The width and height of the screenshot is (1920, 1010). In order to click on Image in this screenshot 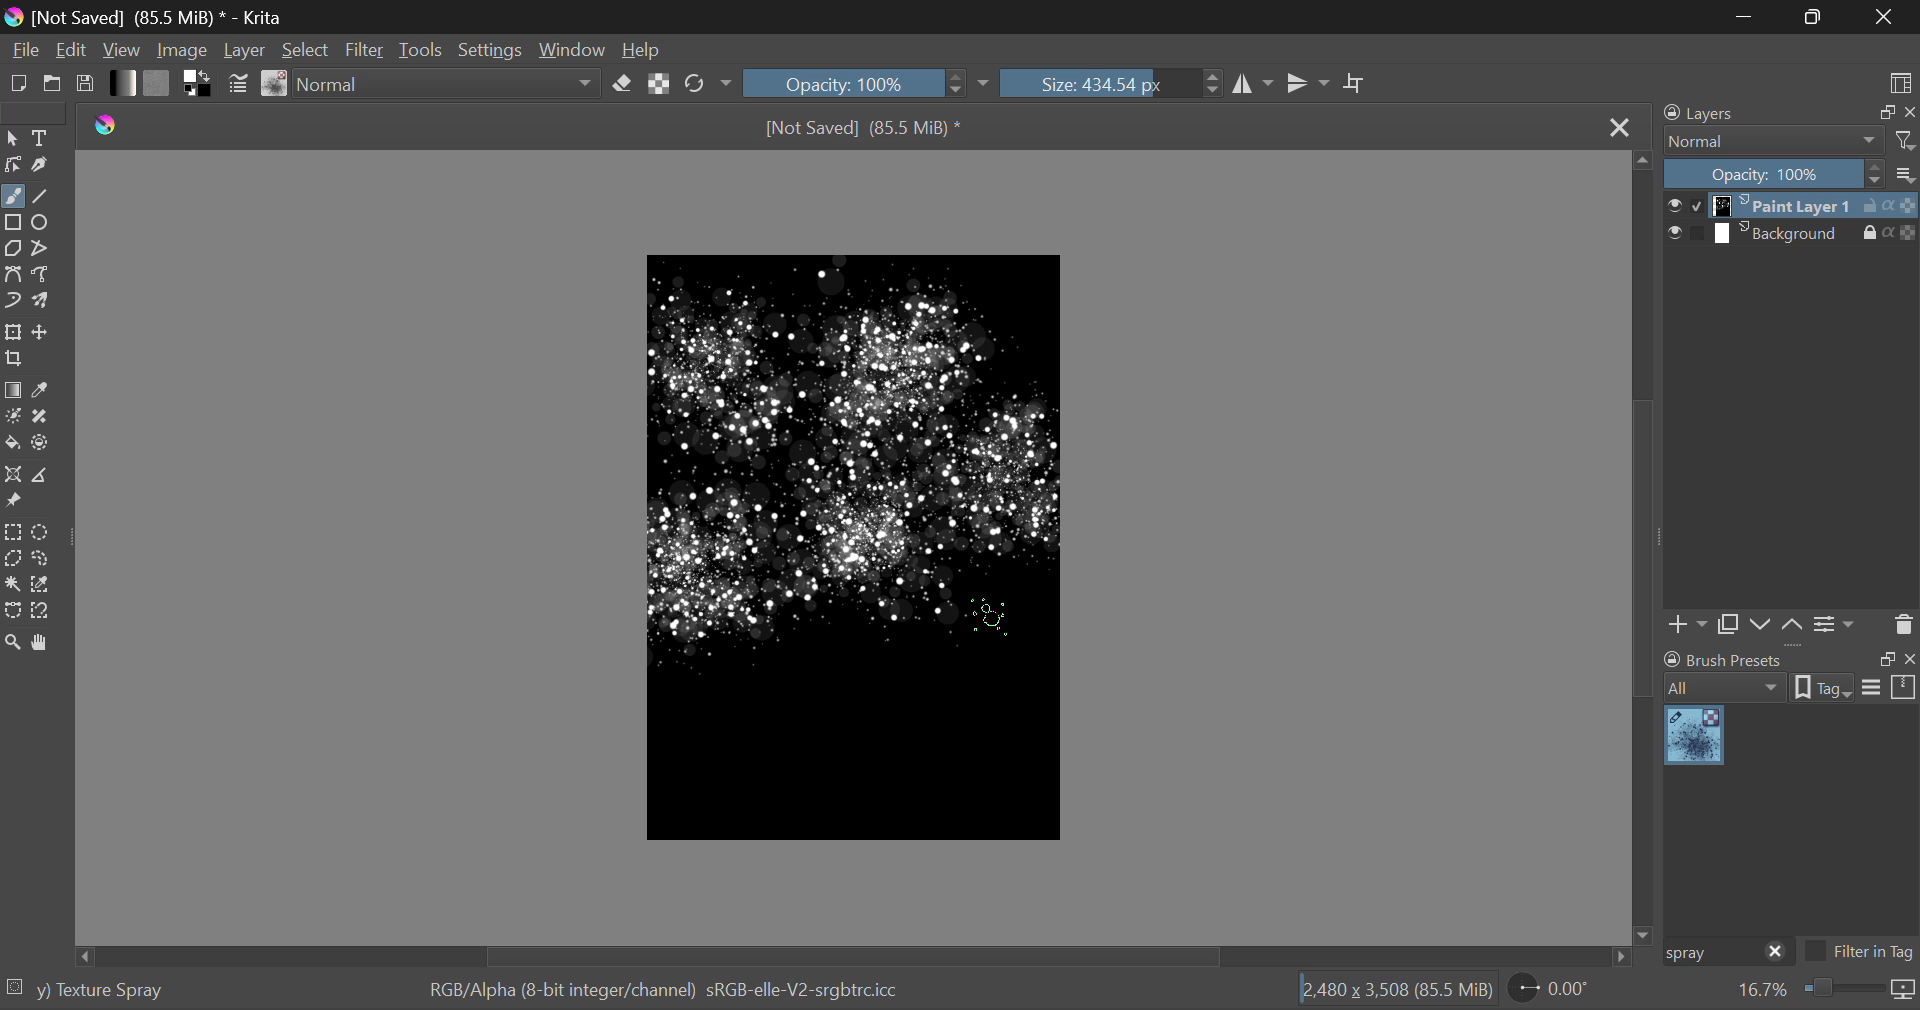, I will do `click(188, 48)`.